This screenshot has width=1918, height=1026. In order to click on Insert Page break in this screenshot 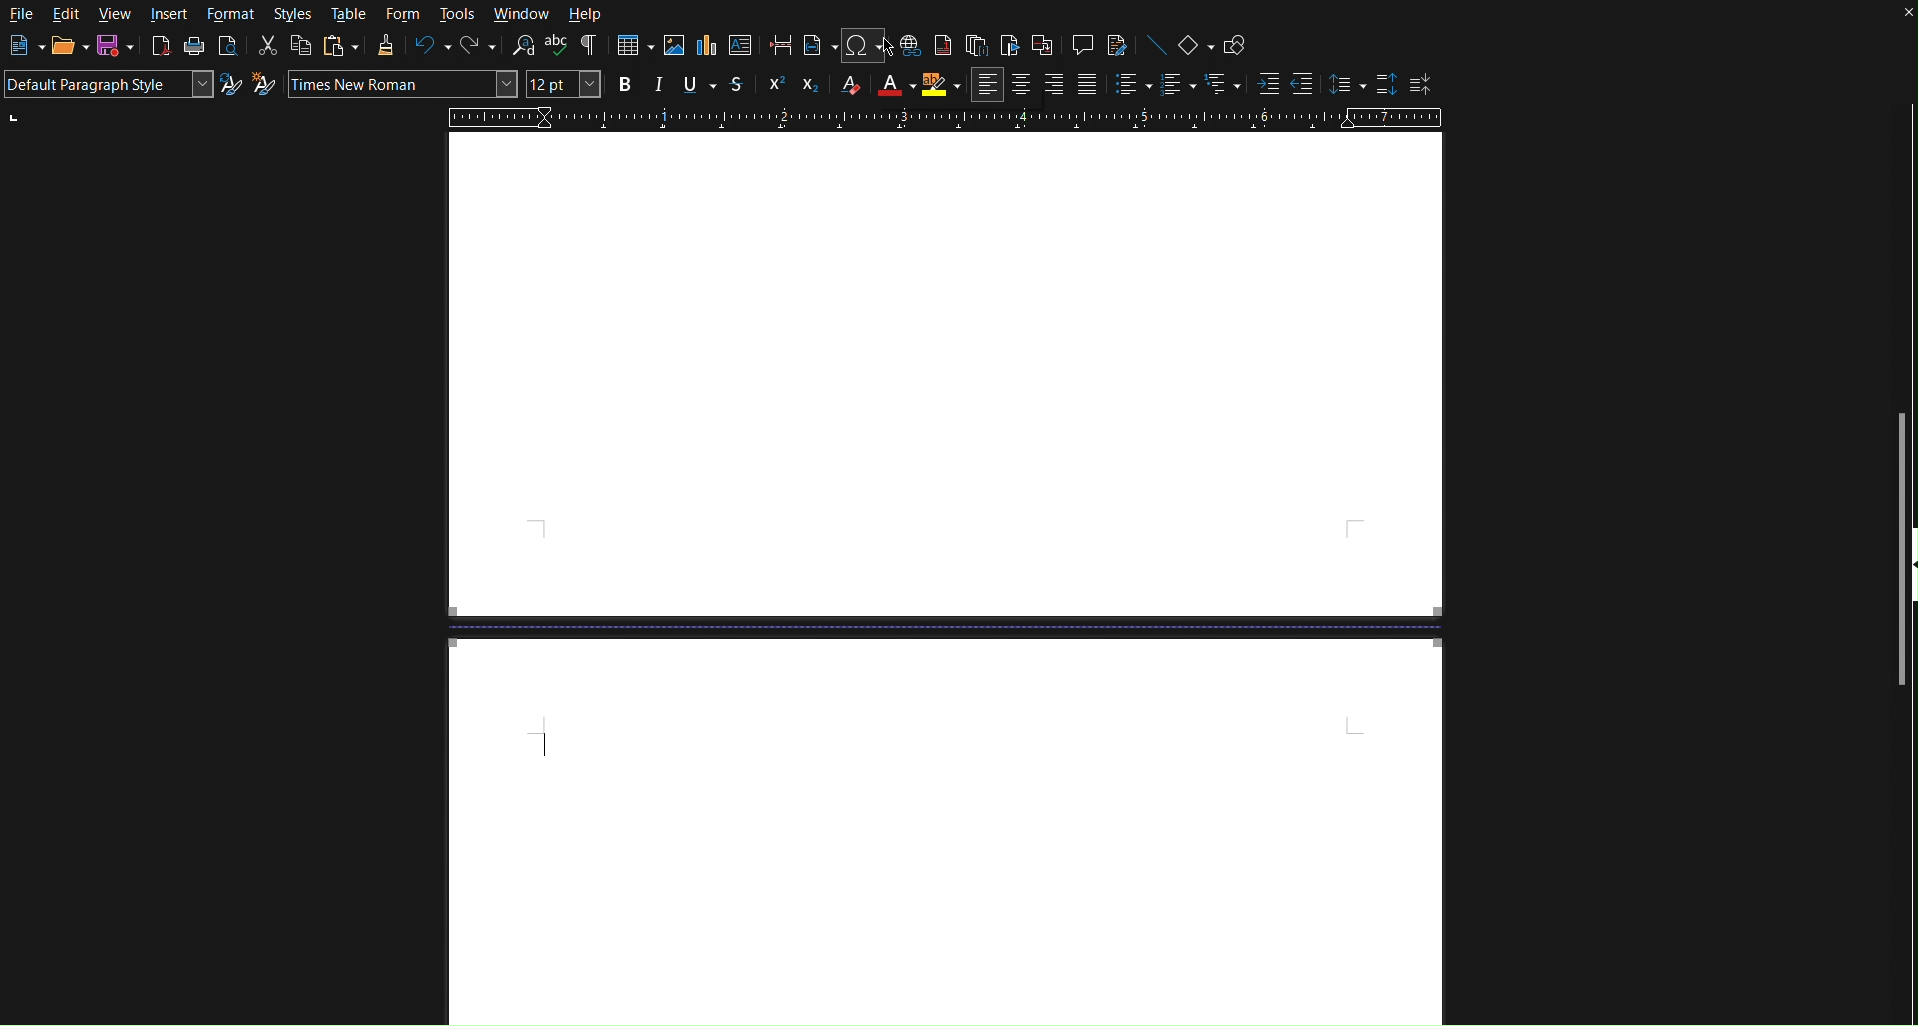, I will do `click(782, 46)`.